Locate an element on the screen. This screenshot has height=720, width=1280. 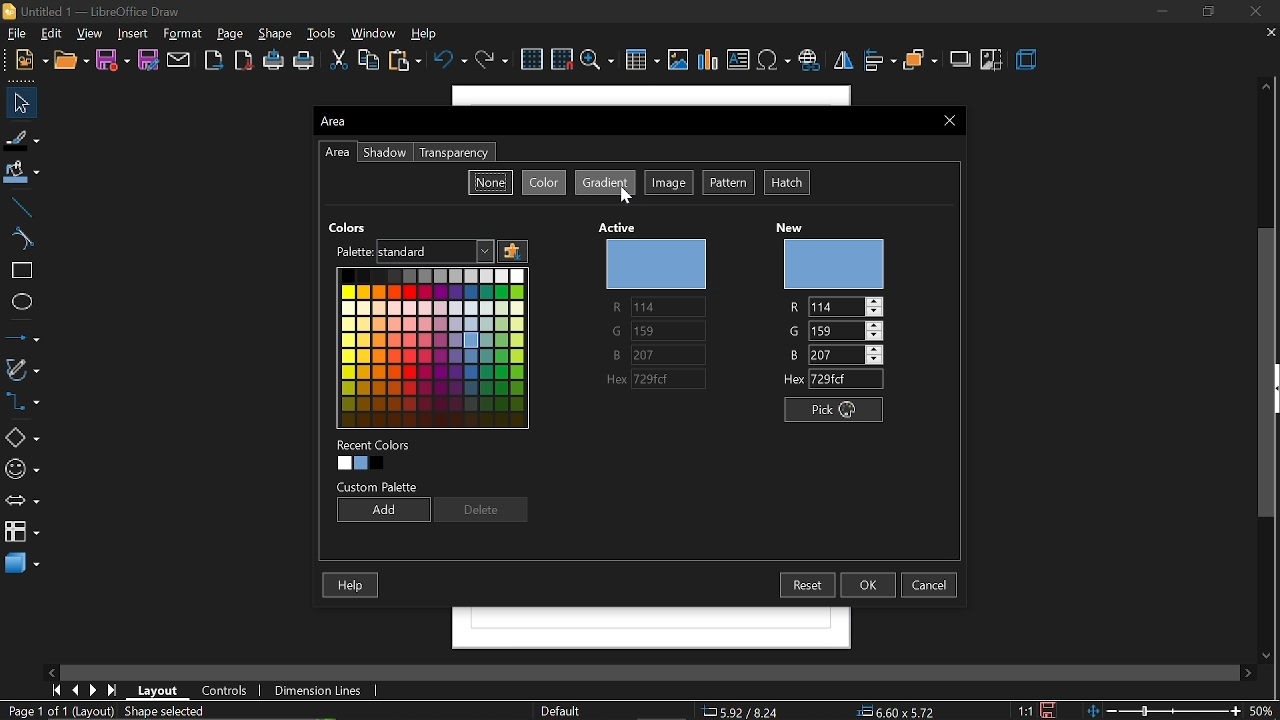
lines and arrows is located at coordinates (23, 338).